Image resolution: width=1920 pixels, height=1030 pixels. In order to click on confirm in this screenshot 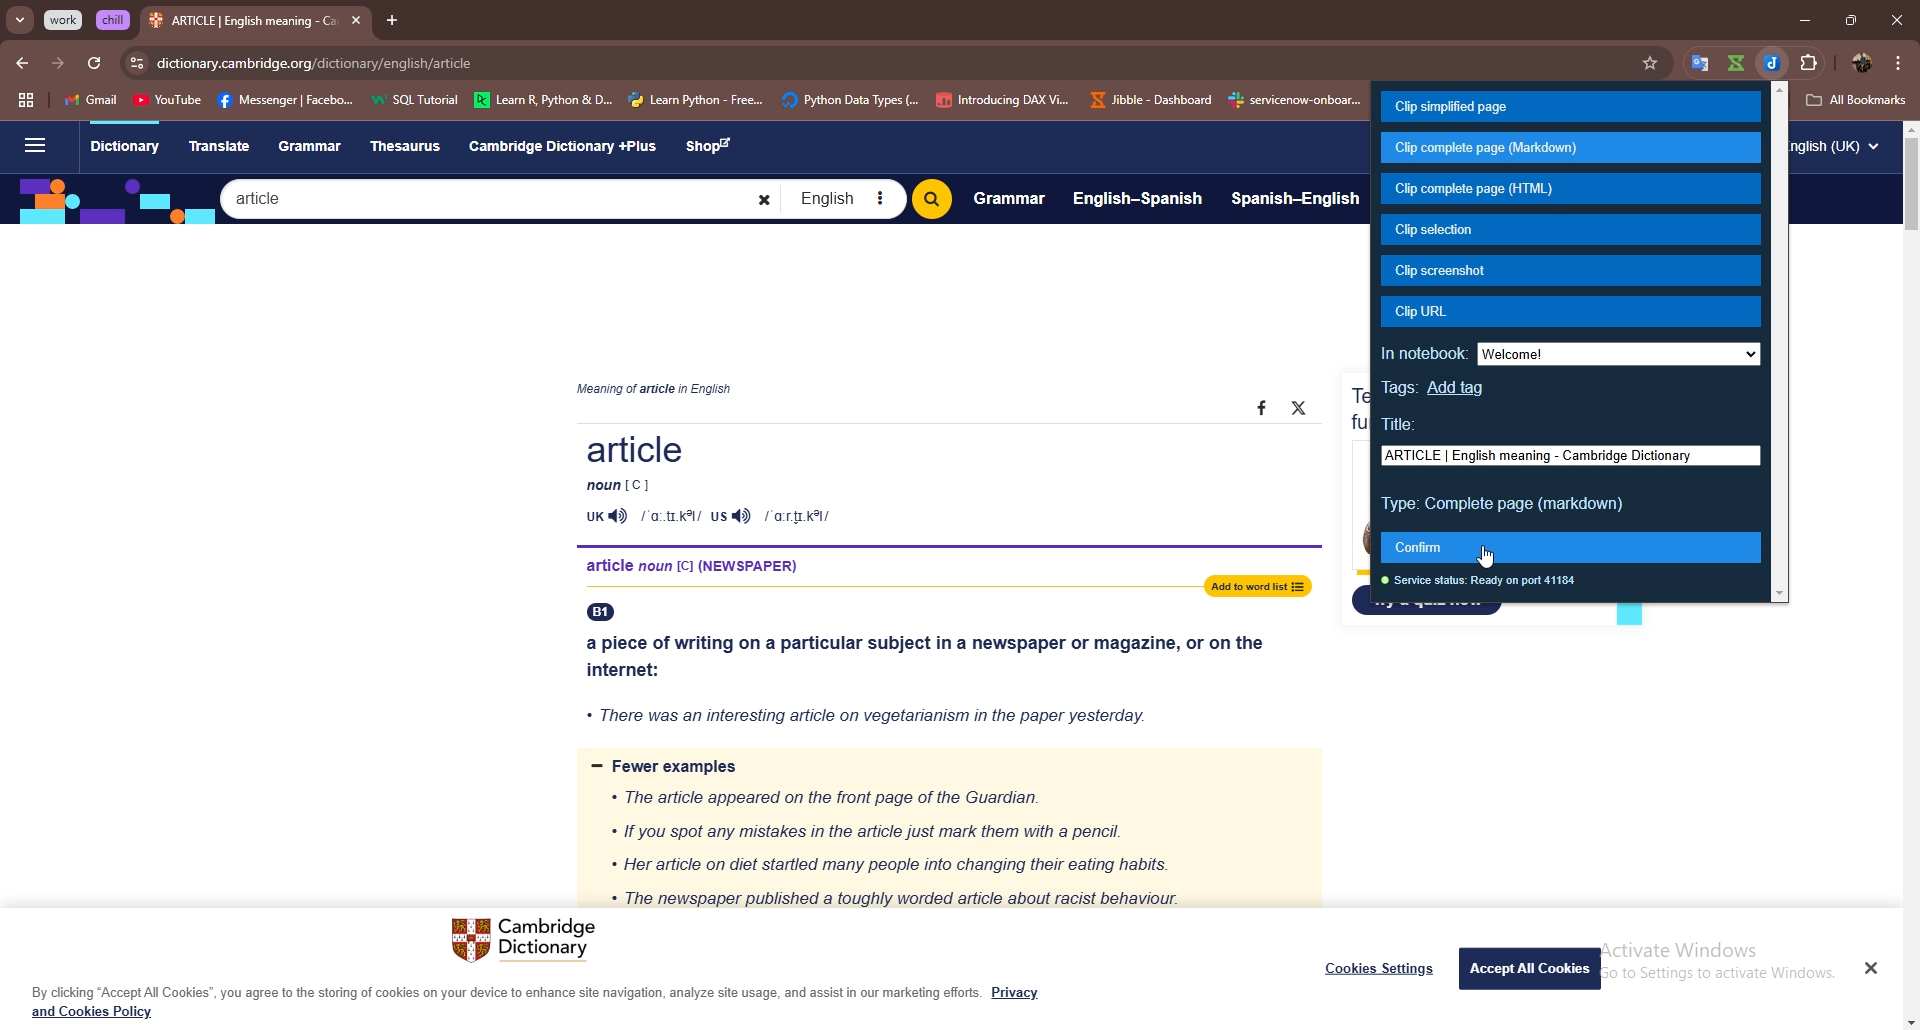, I will do `click(1573, 548)`.